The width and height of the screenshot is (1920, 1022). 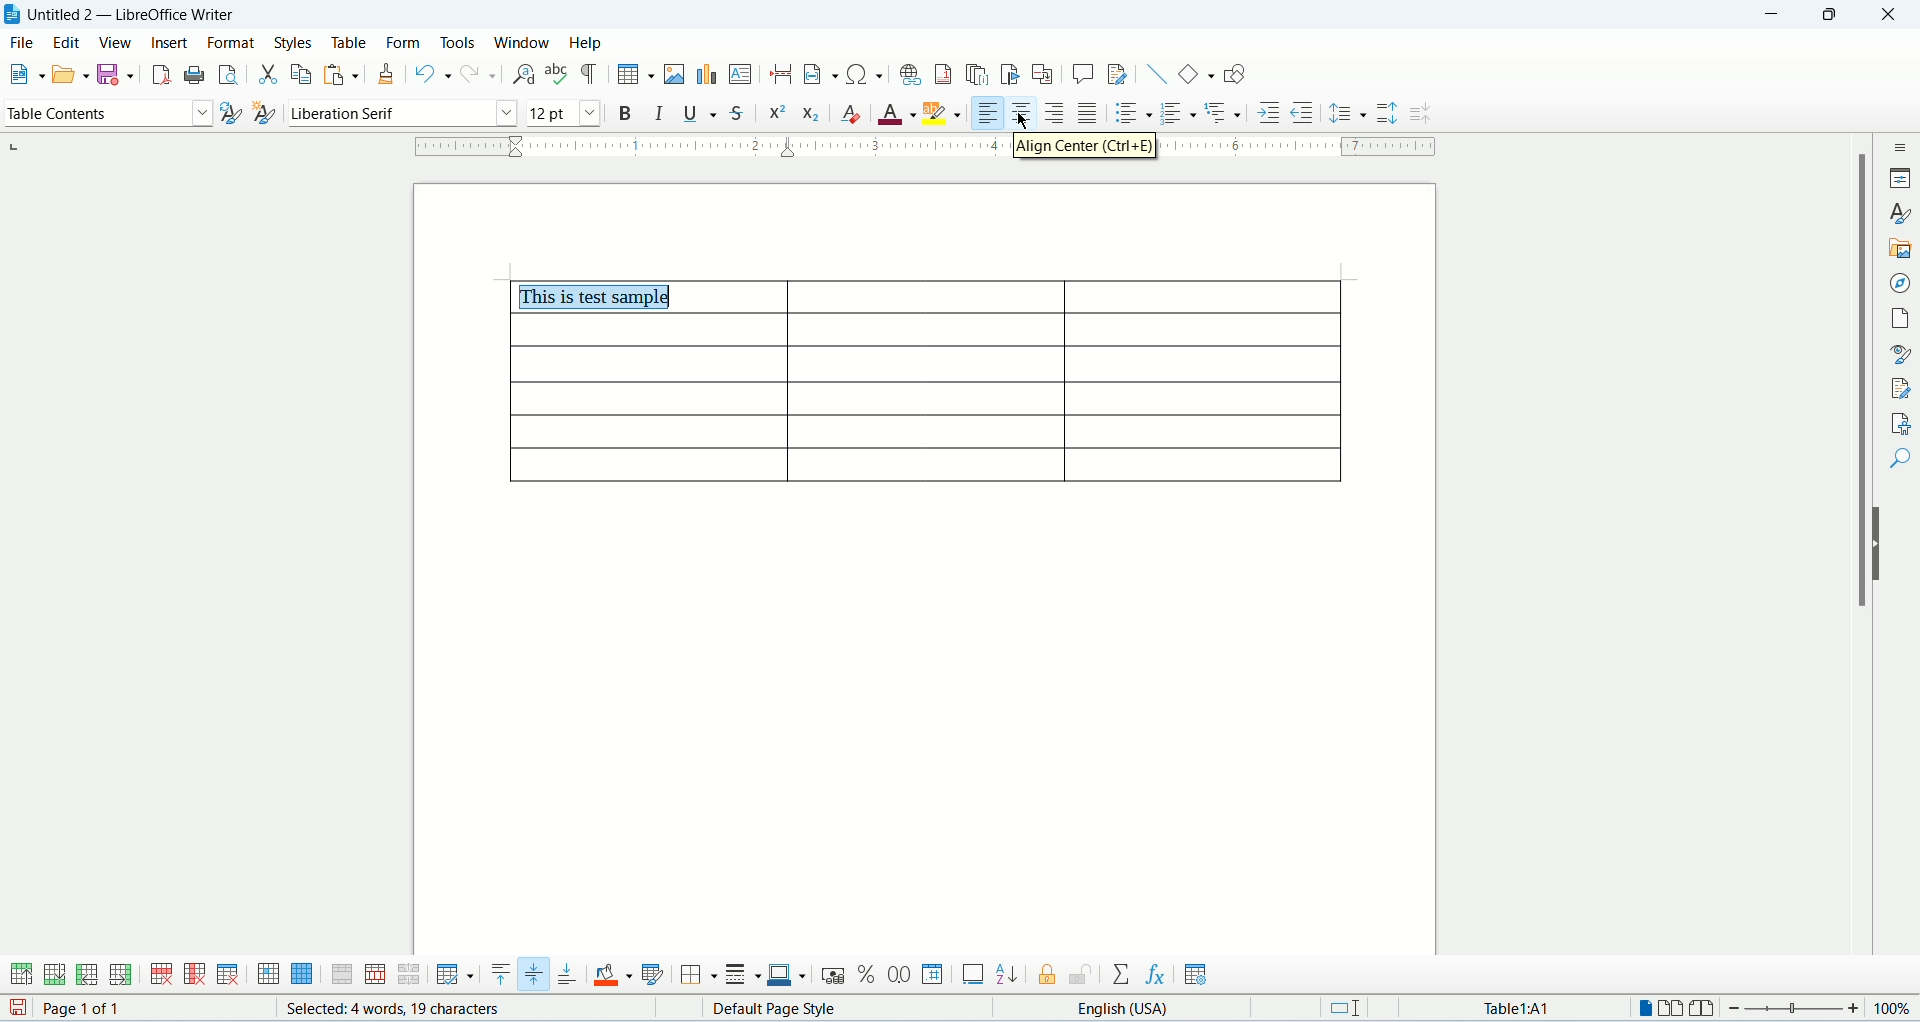 I want to click on close, so click(x=1886, y=15).